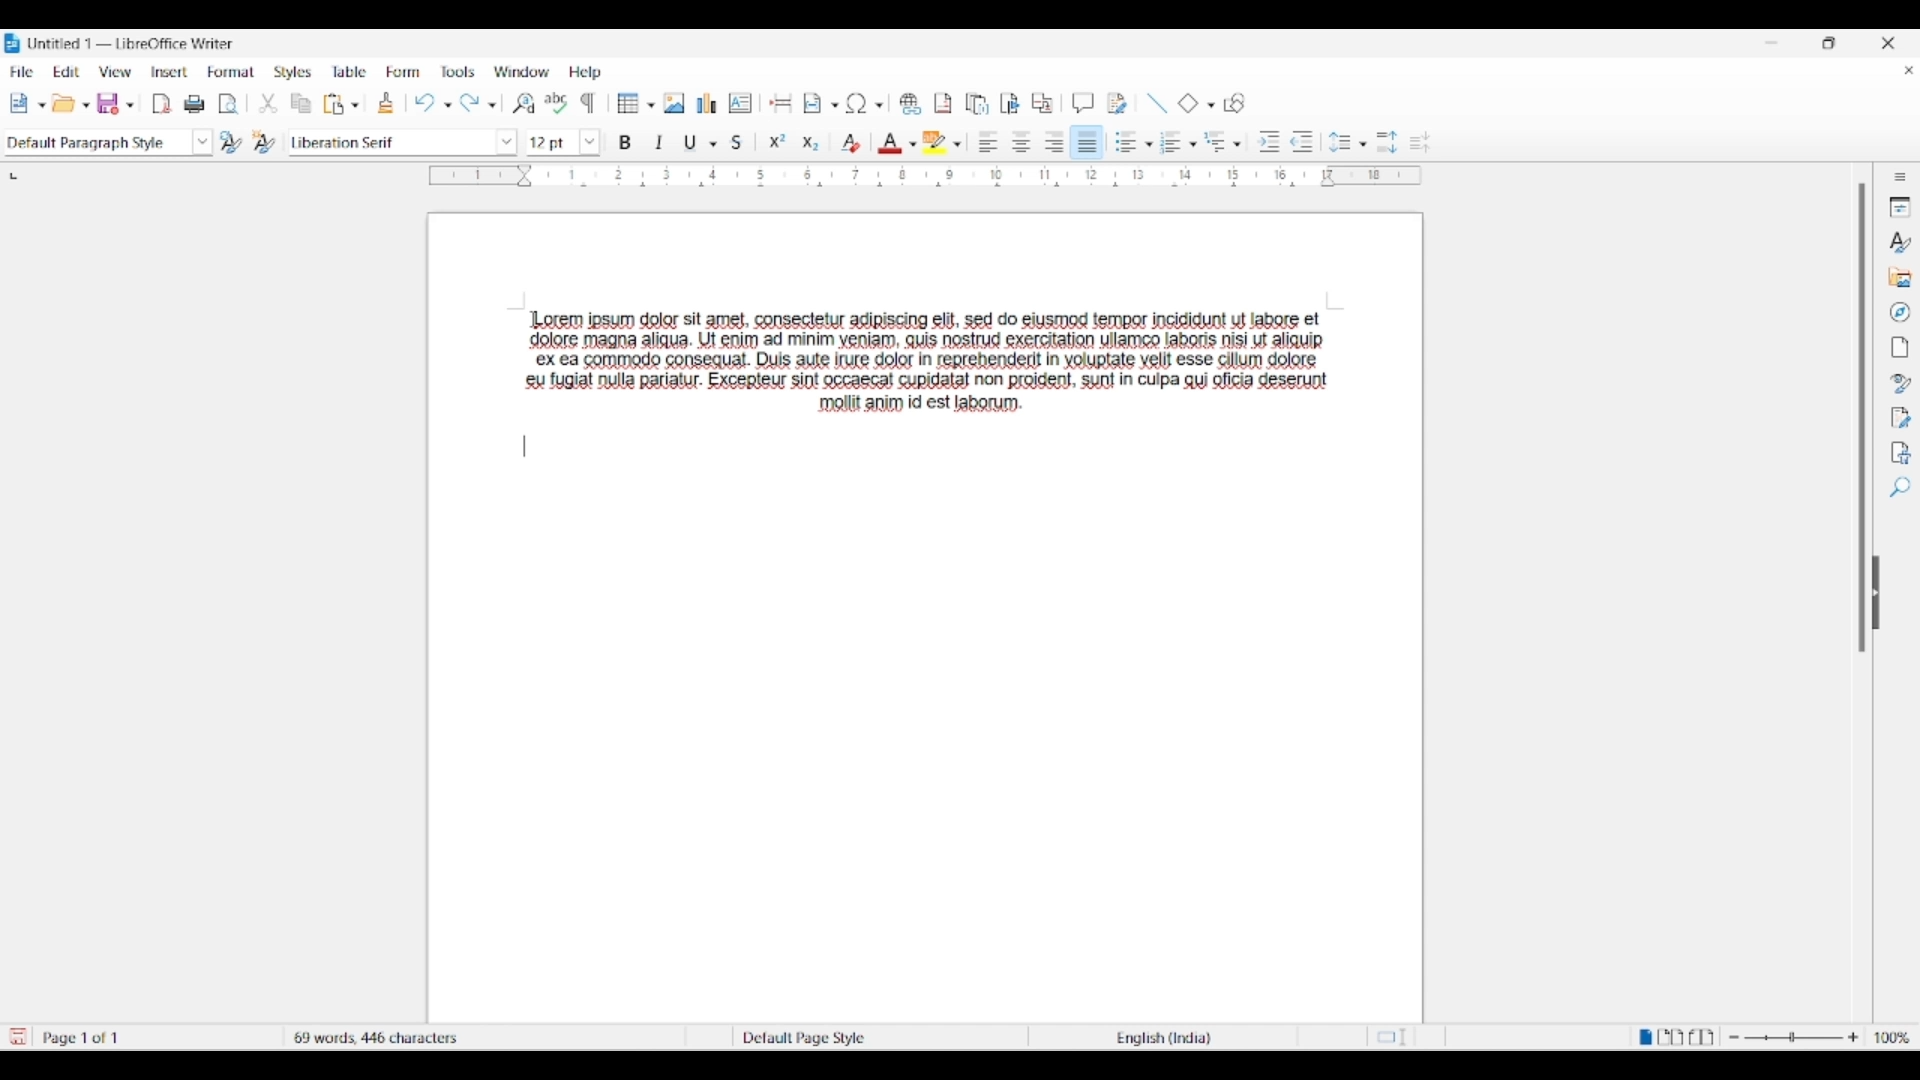  What do you see at coordinates (458, 72) in the screenshot?
I see `Tools` at bounding box center [458, 72].